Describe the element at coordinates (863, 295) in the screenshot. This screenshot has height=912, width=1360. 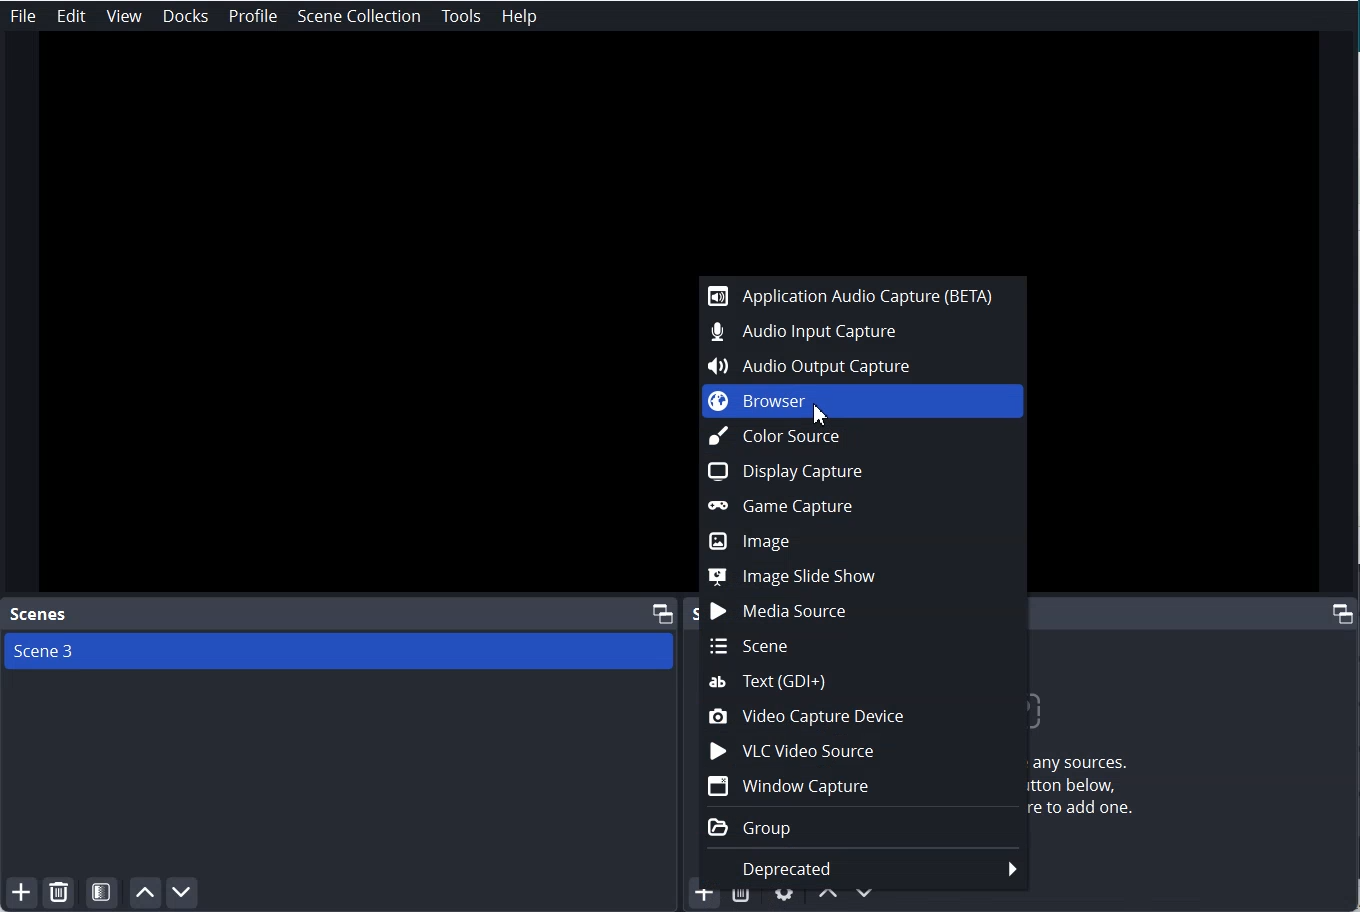
I see `Application Audio Capture` at that location.